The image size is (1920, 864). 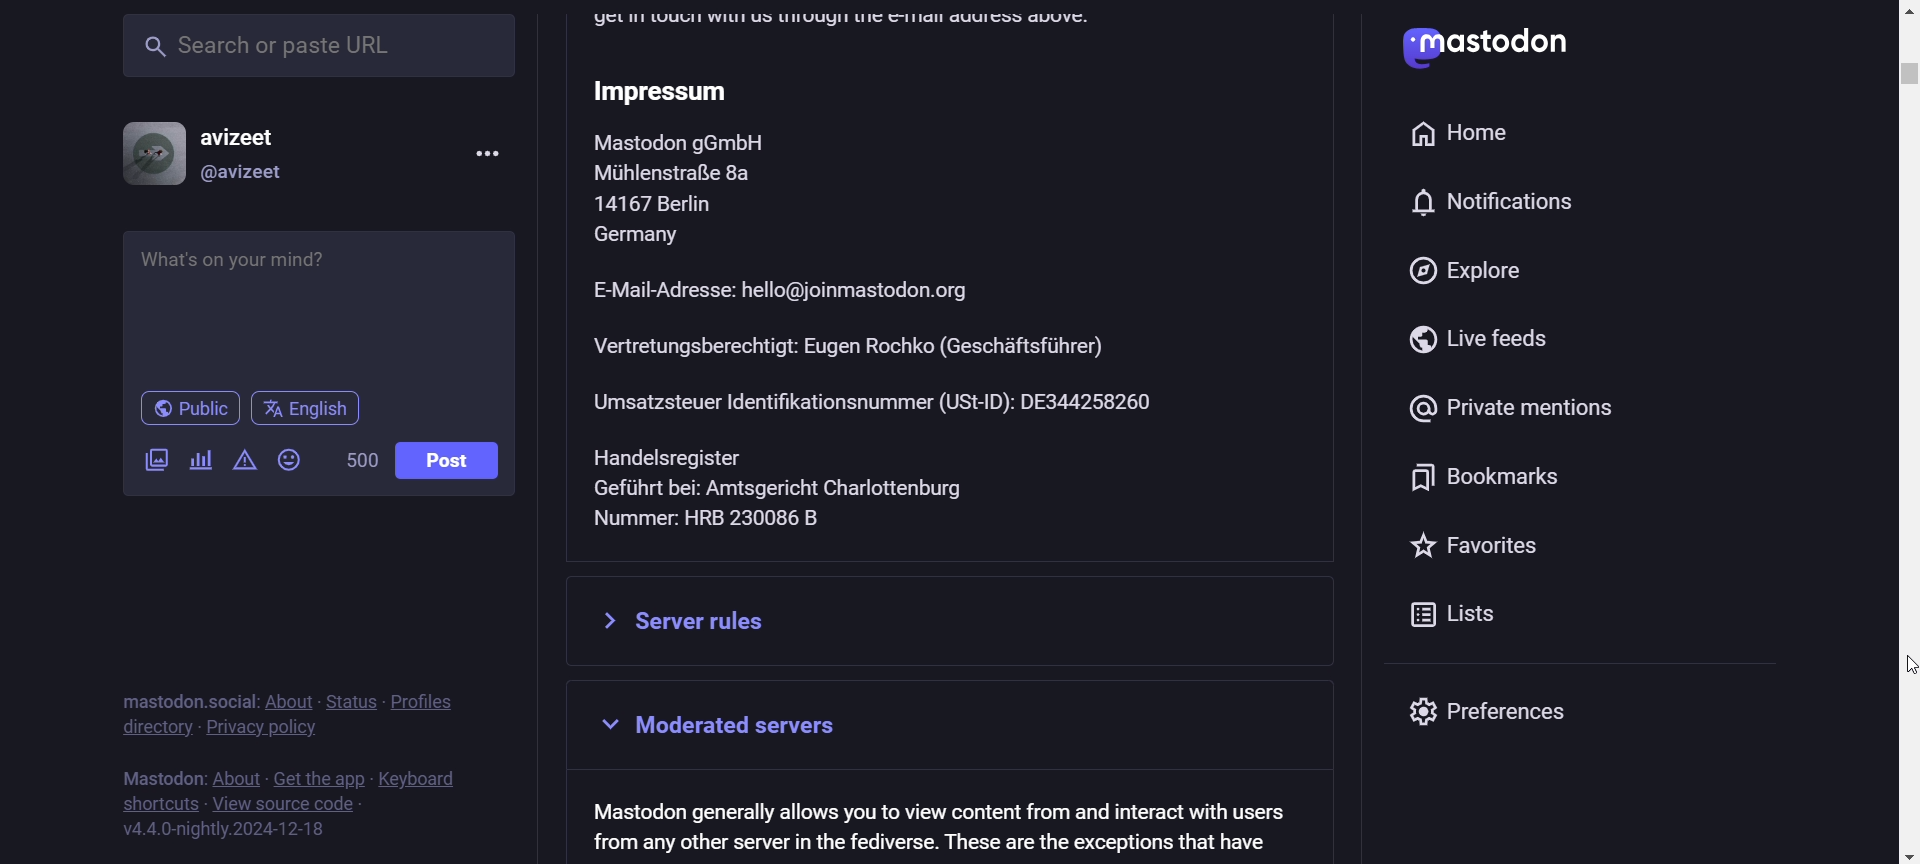 I want to click on add a poll, so click(x=197, y=461).